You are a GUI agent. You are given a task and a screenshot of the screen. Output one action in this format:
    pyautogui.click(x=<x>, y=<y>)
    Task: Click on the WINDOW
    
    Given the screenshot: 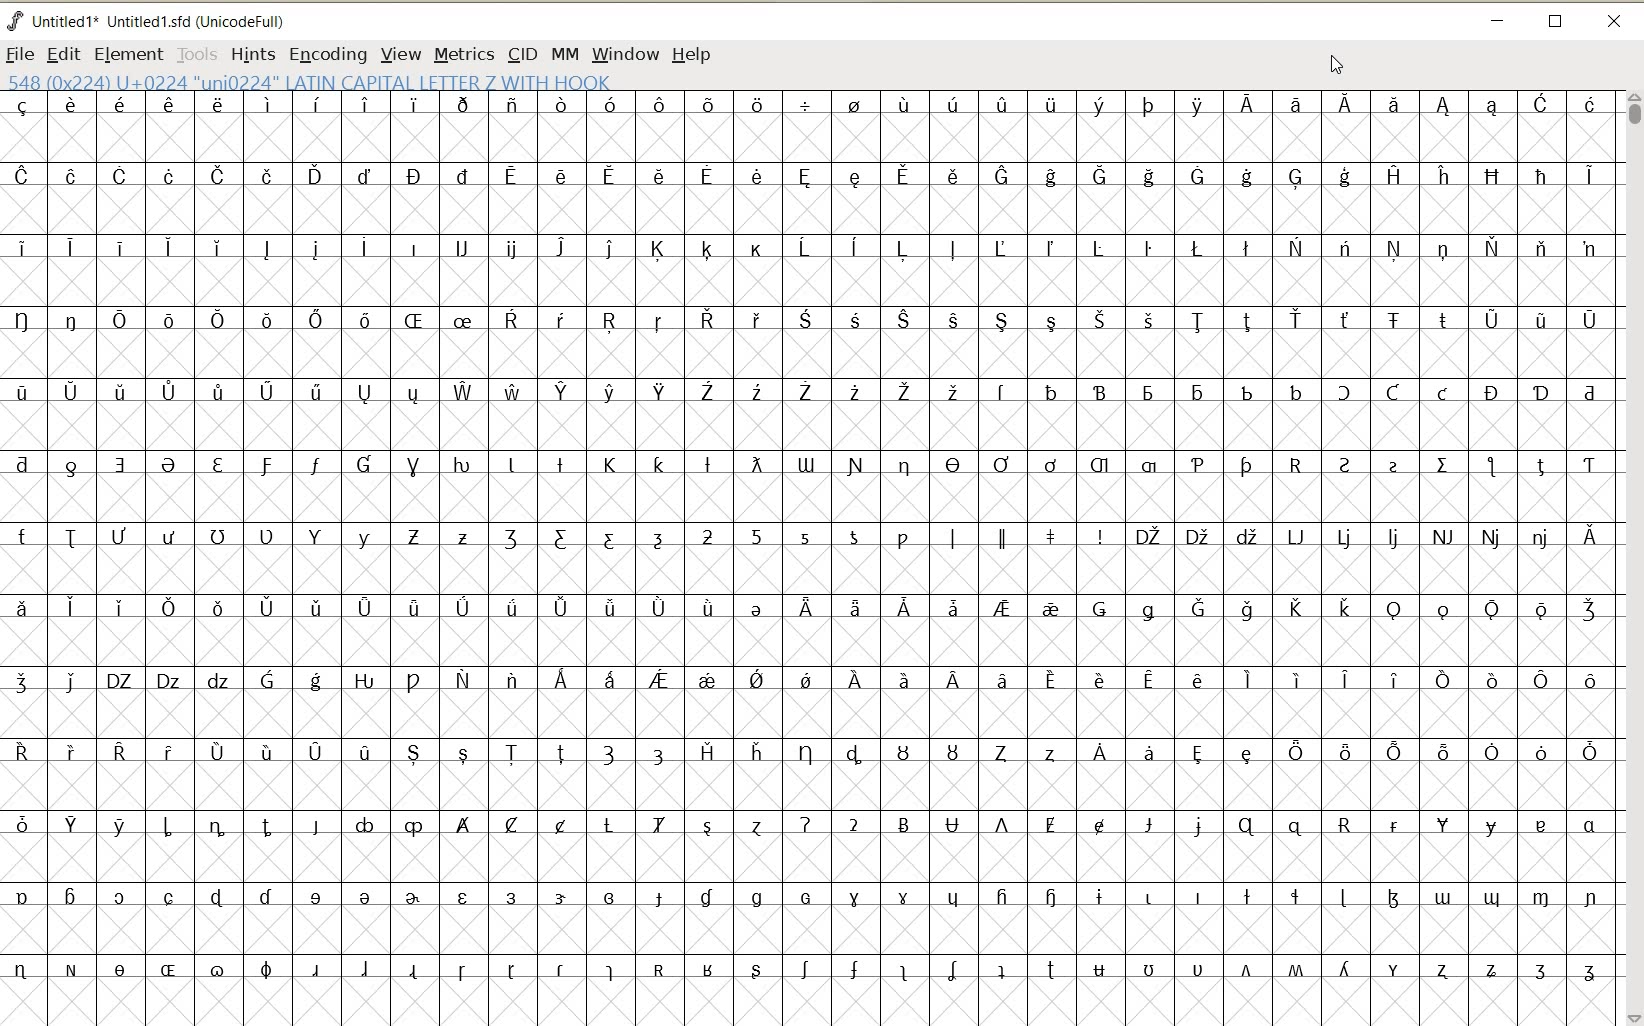 What is the action you would take?
    pyautogui.click(x=626, y=56)
    